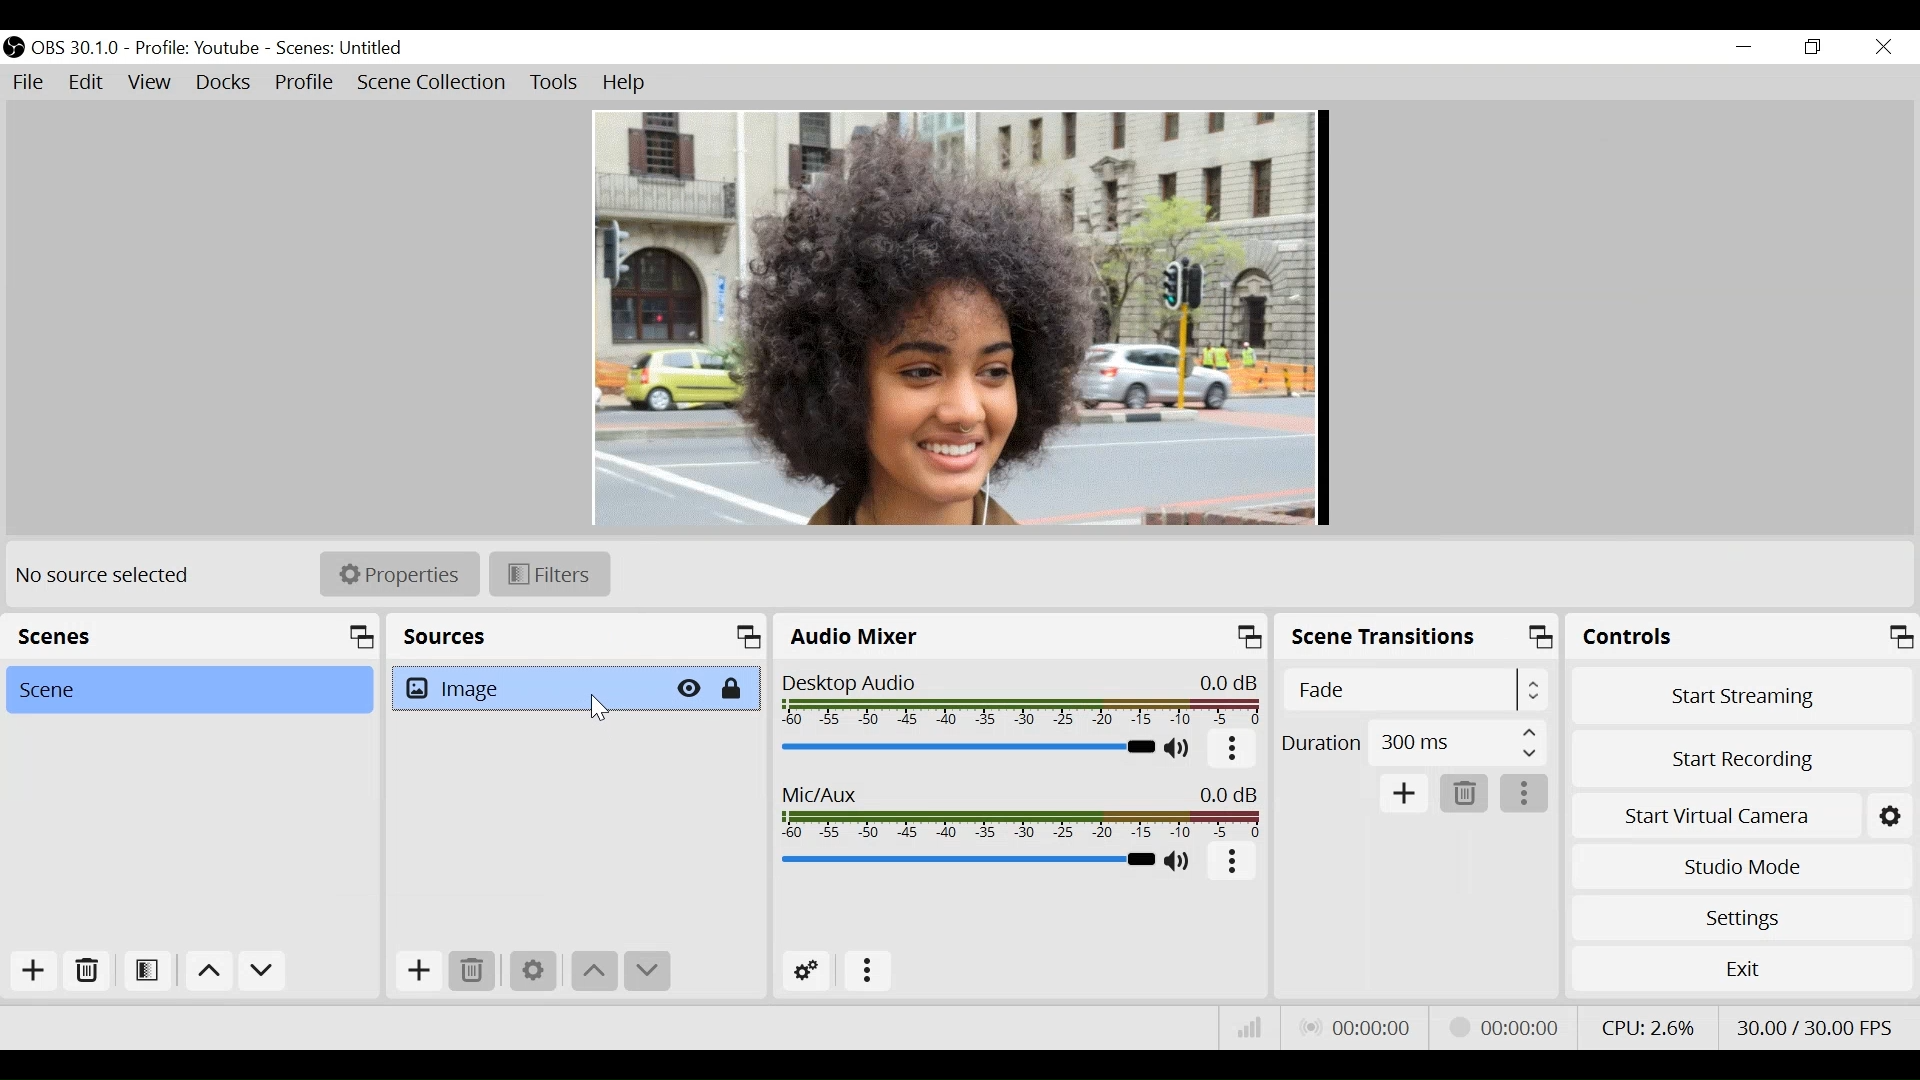 The image size is (1920, 1080). What do you see at coordinates (807, 972) in the screenshot?
I see `Advanced Audio Settings` at bounding box center [807, 972].